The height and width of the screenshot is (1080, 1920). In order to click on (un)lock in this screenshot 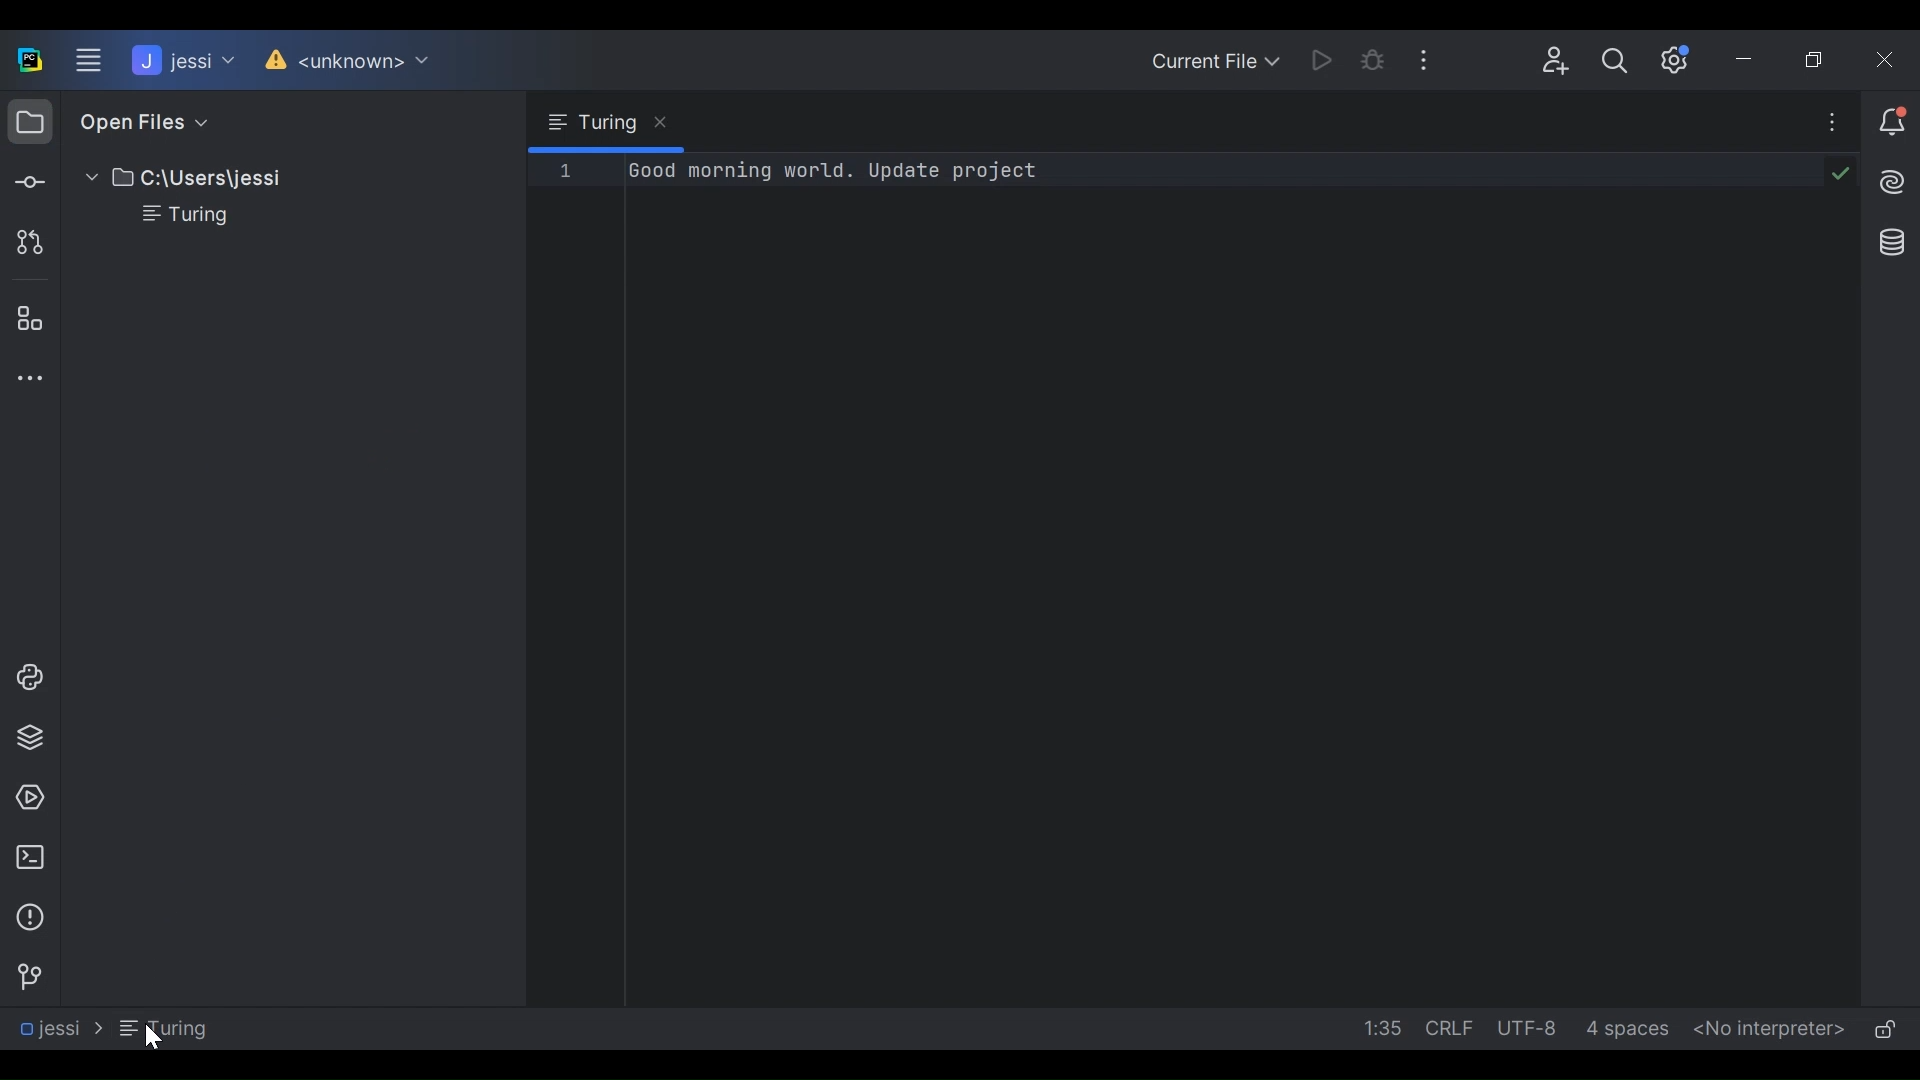, I will do `click(1882, 1029)`.